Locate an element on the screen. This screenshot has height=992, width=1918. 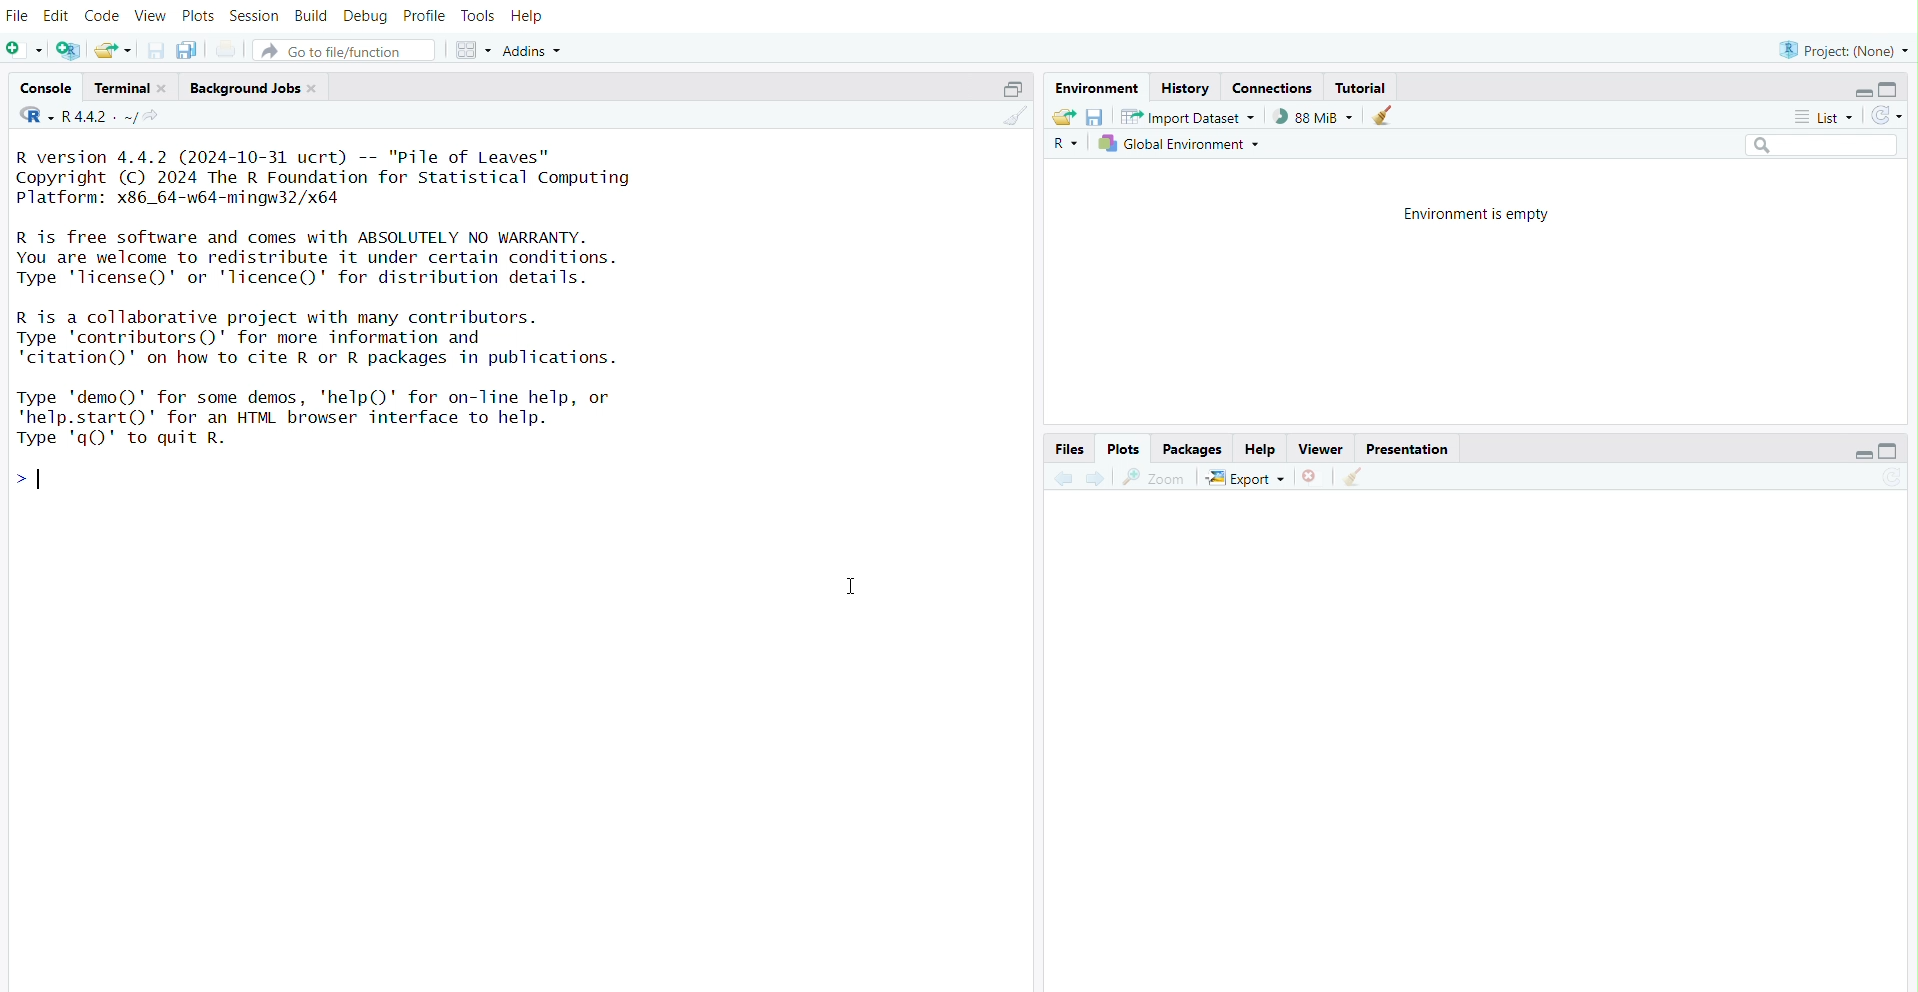
details of contributors is located at coordinates (366, 337).